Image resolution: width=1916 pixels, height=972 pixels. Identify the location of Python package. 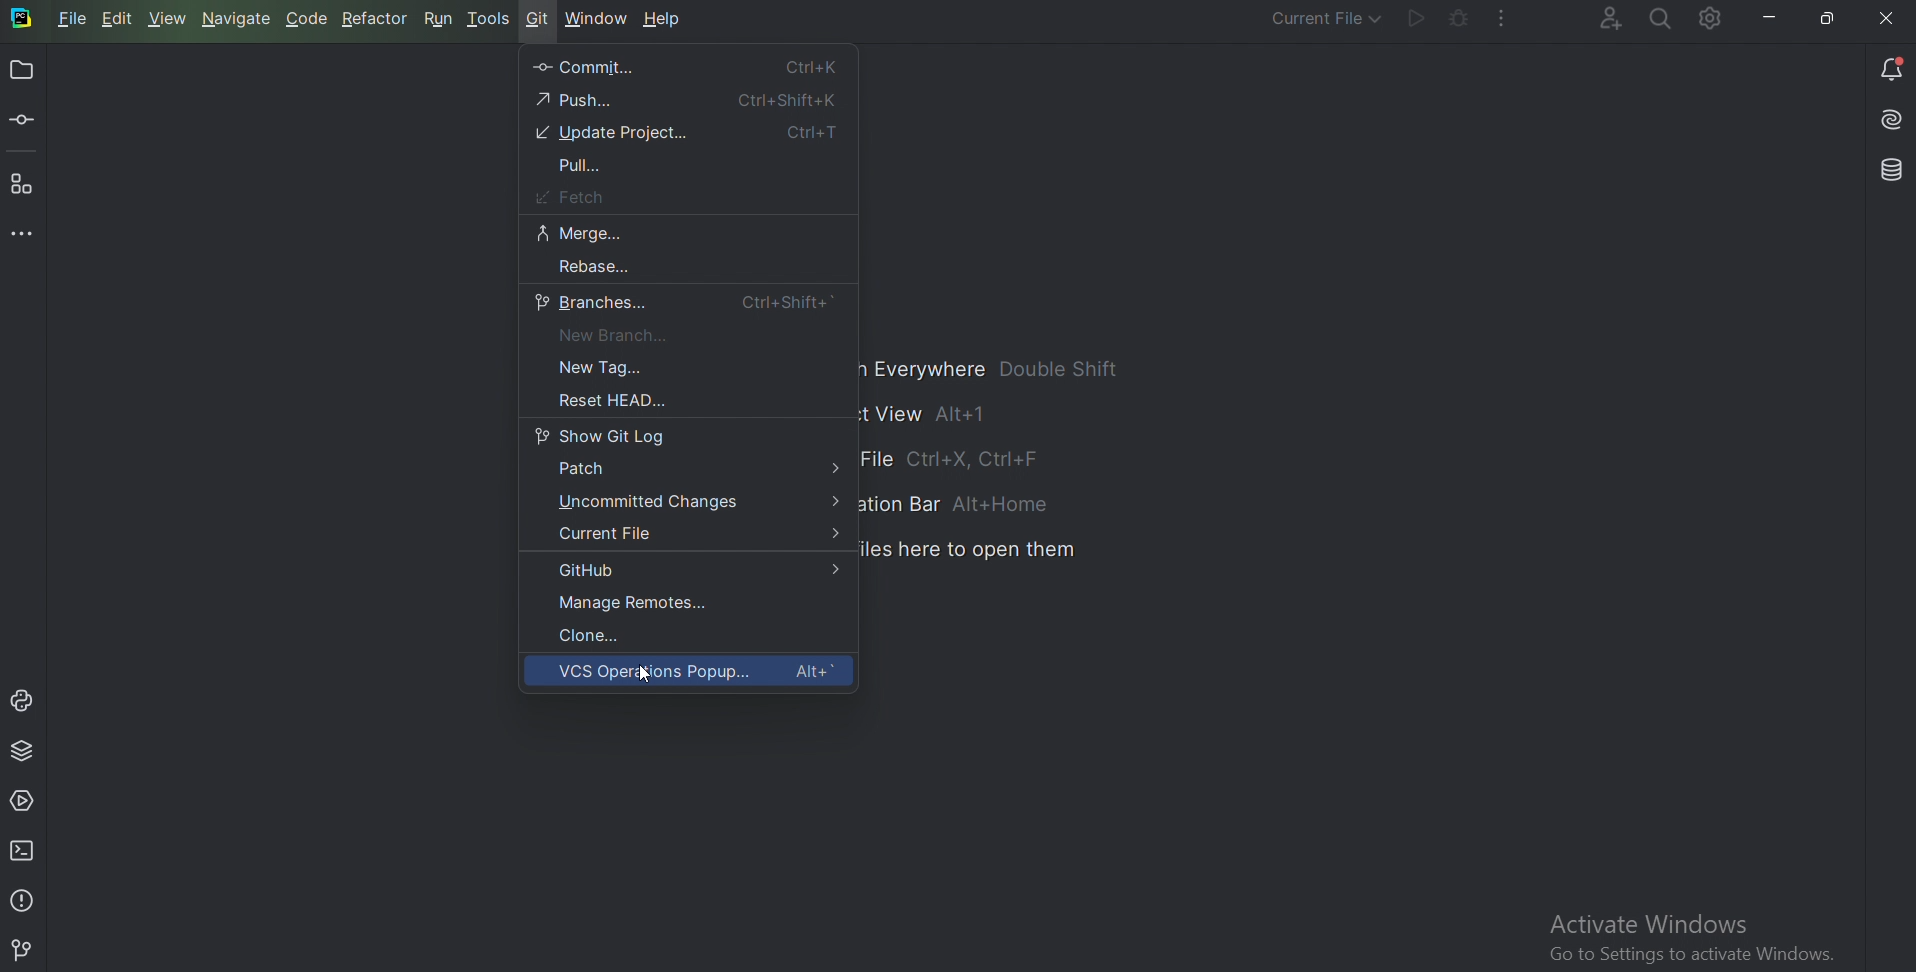
(26, 752).